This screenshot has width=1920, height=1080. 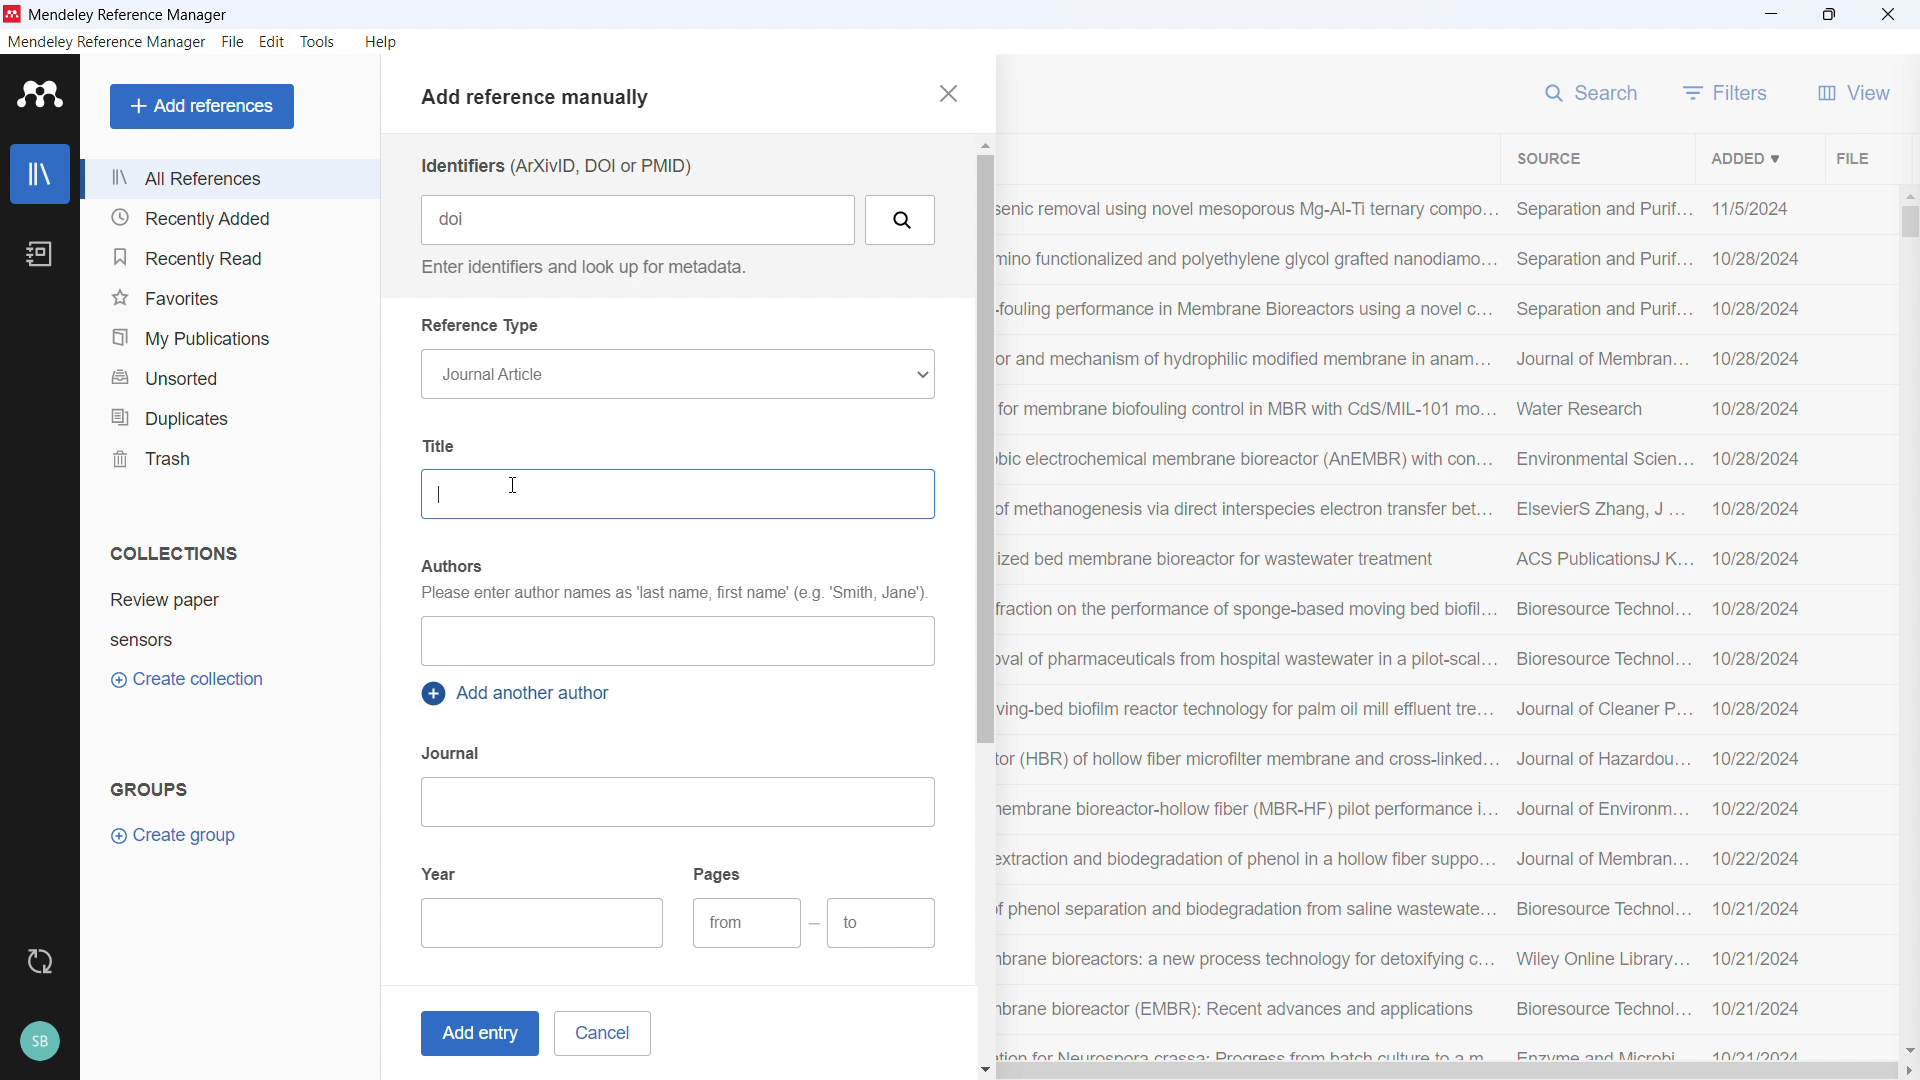 What do you see at coordinates (677, 494) in the screenshot?
I see `Box selected` at bounding box center [677, 494].